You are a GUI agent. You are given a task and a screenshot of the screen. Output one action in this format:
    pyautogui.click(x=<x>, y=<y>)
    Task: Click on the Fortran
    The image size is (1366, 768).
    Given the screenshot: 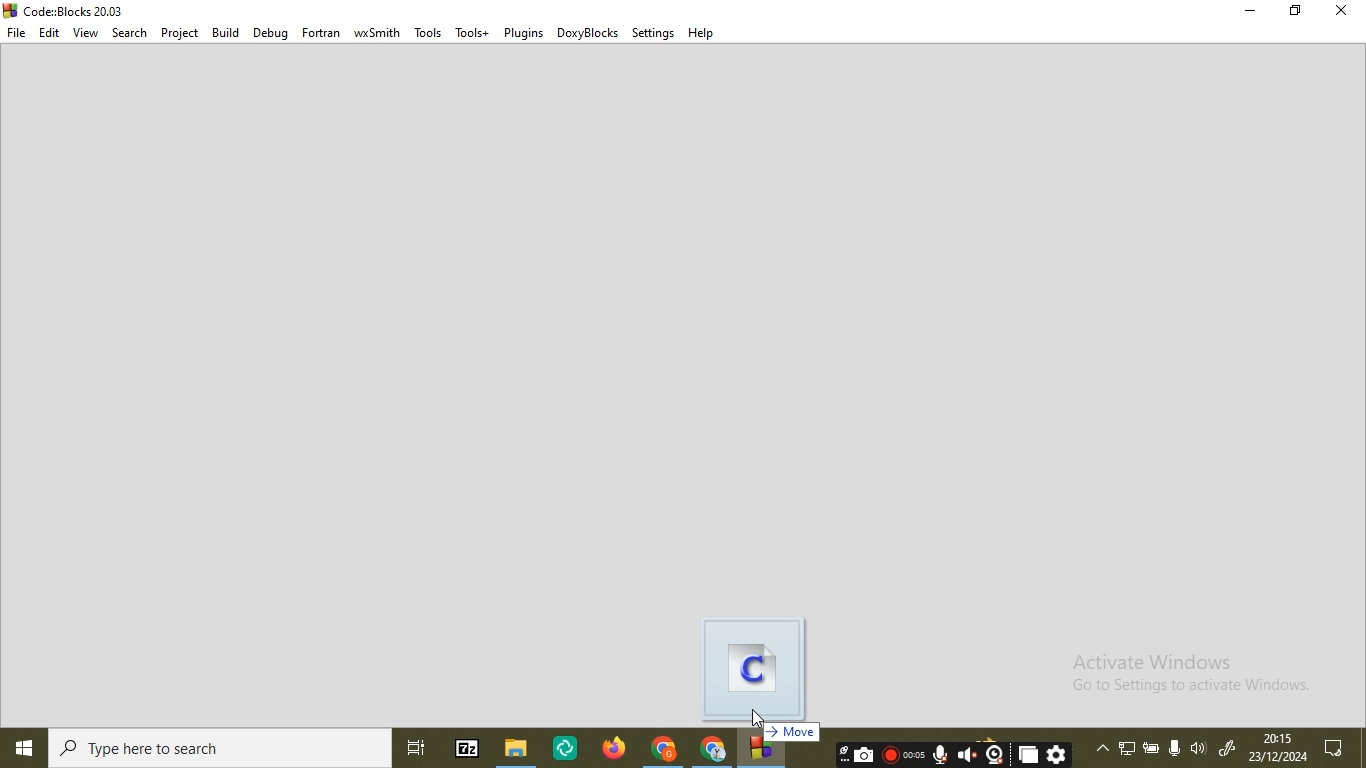 What is the action you would take?
    pyautogui.click(x=321, y=32)
    